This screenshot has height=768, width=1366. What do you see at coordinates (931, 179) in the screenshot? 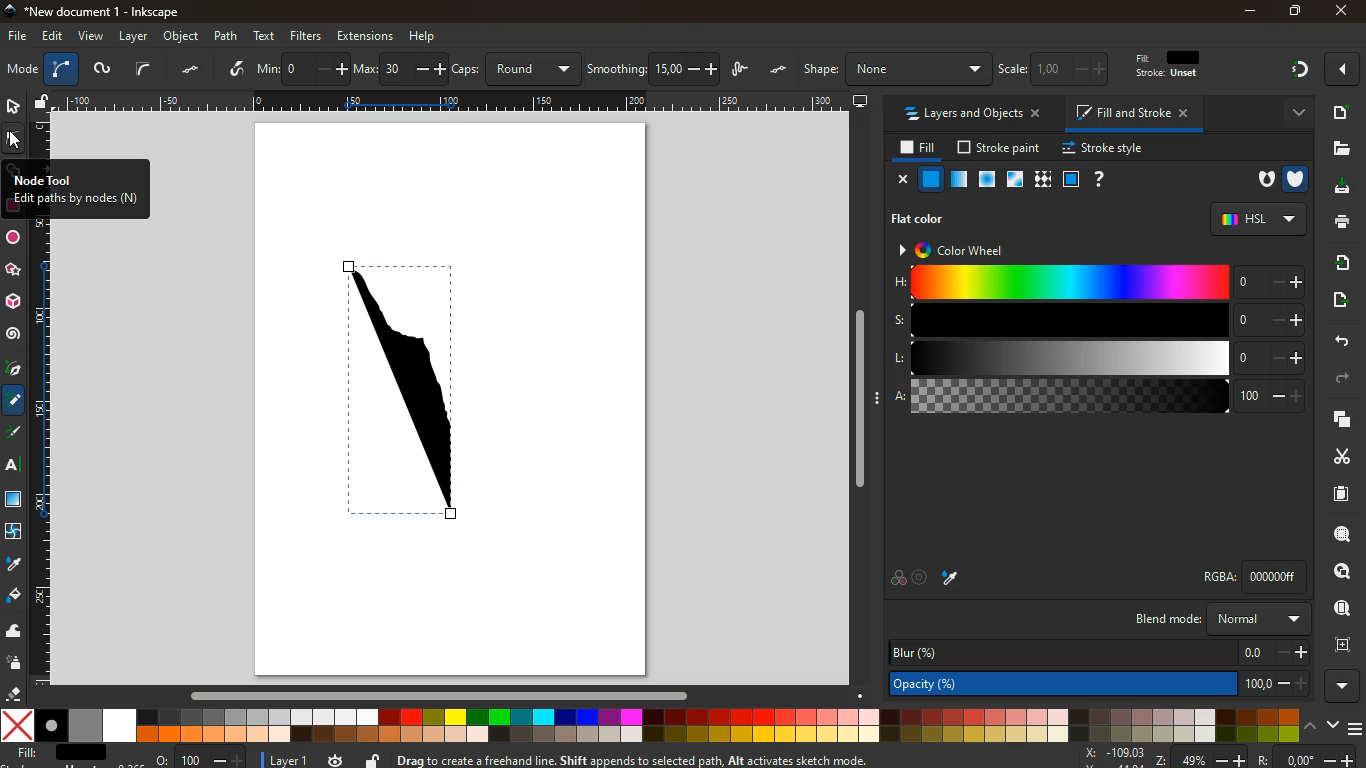
I see `normal` at bounding box center [931, 179].